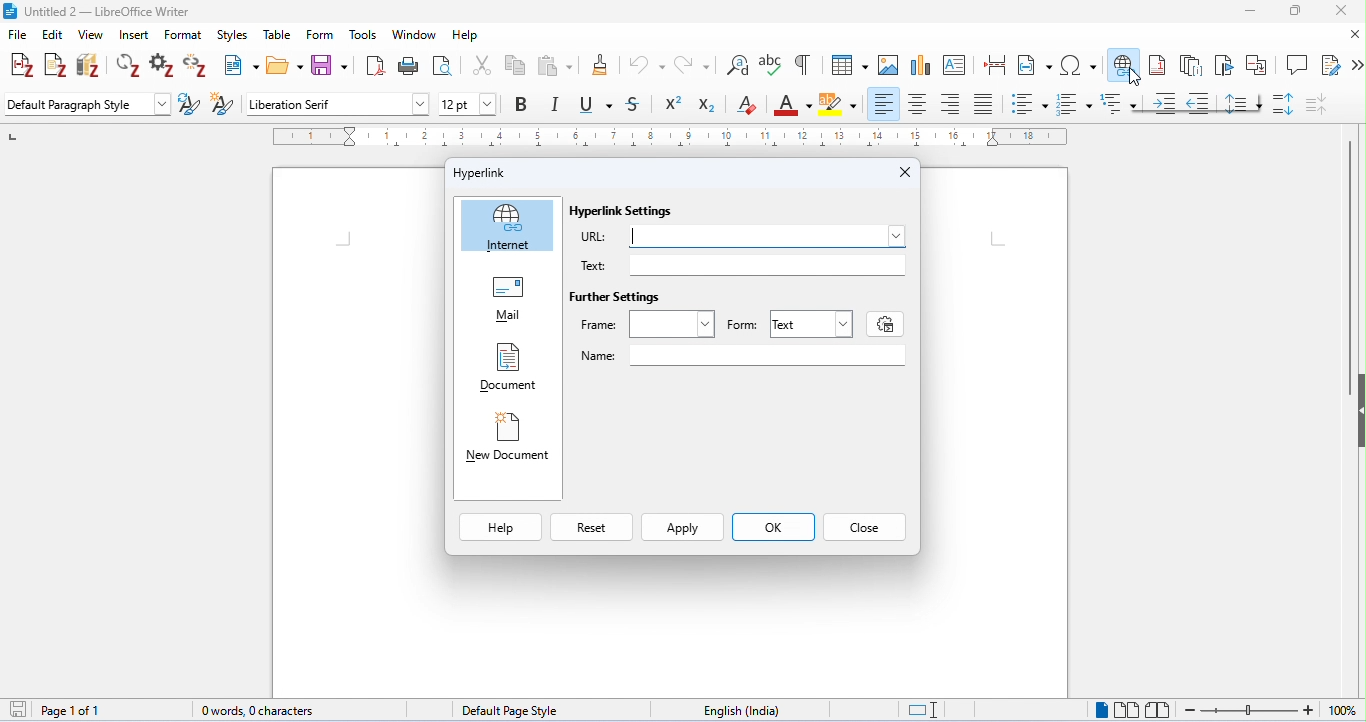 This screenshot has height=722, width=1366. Describe the element at coordinates (598, 263) in the screenshot. I see `Text` at that location.